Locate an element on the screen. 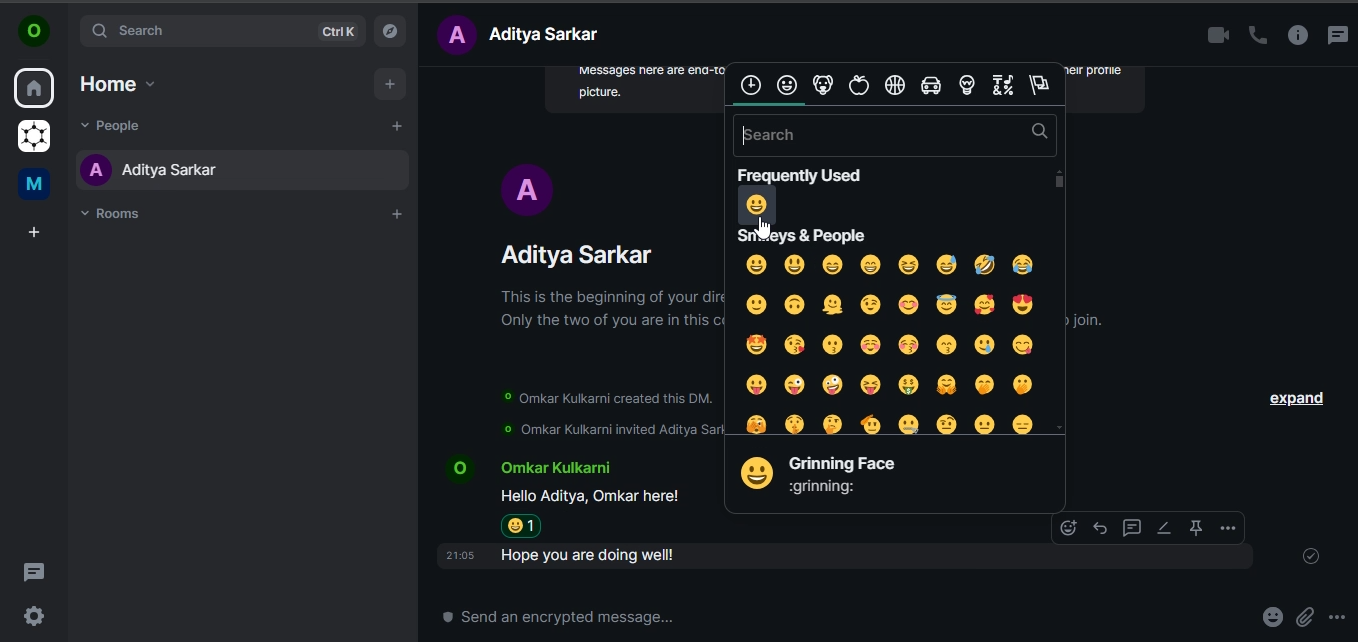 This screenshot has width=1358, height=642. shushing face is located at coordinates (794, 421).